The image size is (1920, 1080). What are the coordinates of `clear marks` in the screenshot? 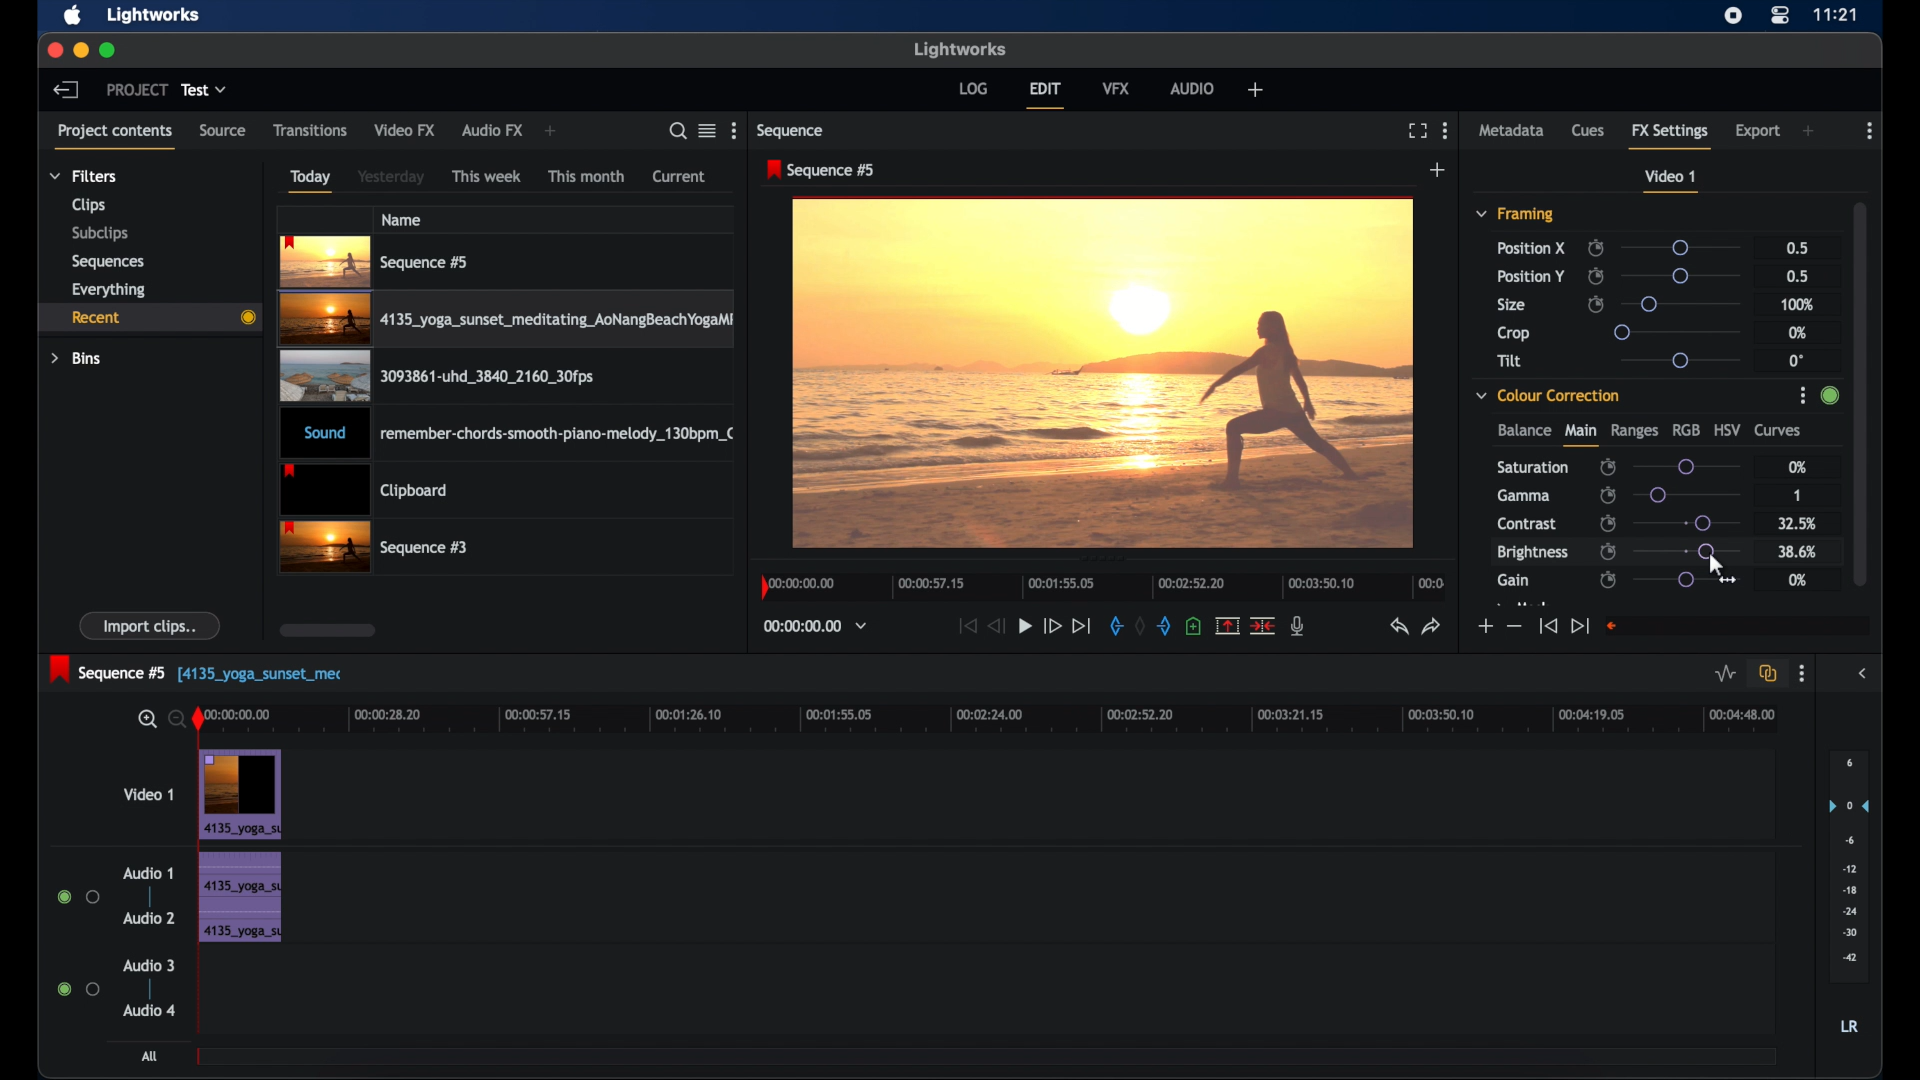 It's located at (1140, 627).